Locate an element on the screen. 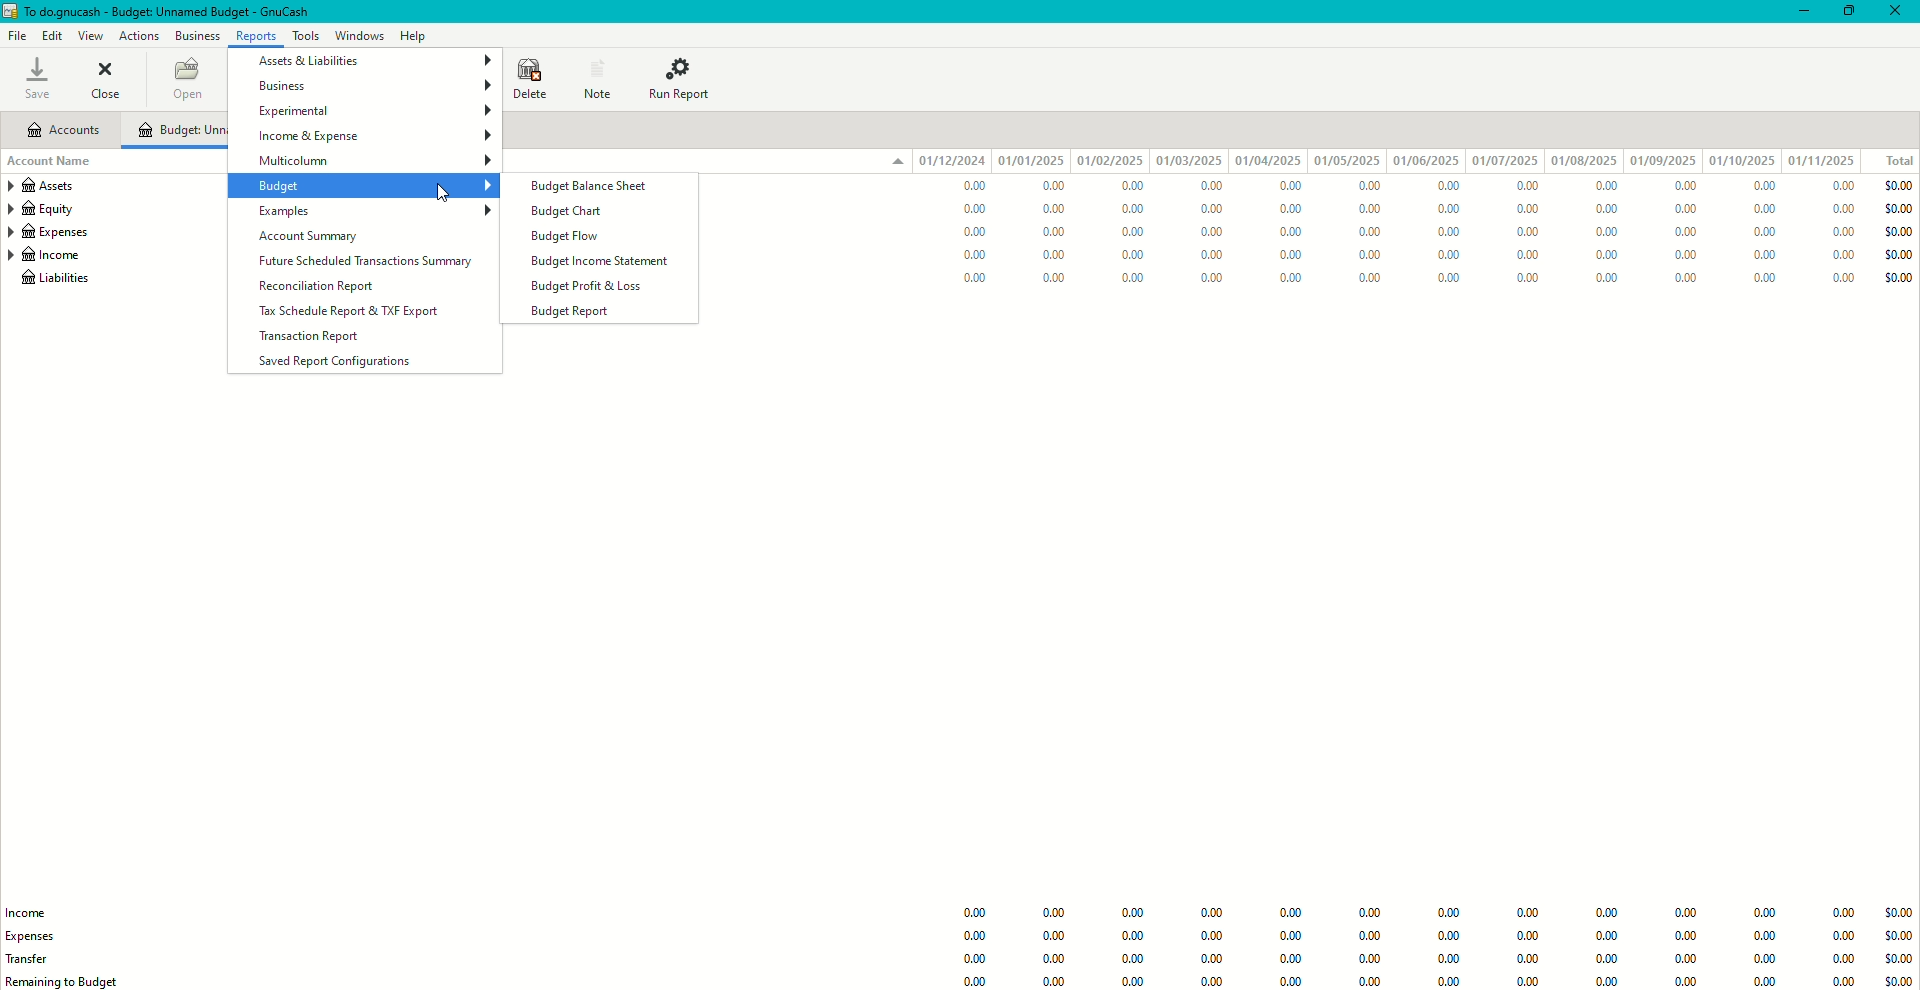 Image resolution: width=1920 pixels, height=990 pixels. 0.00 is located at coordinates (1601, 208).